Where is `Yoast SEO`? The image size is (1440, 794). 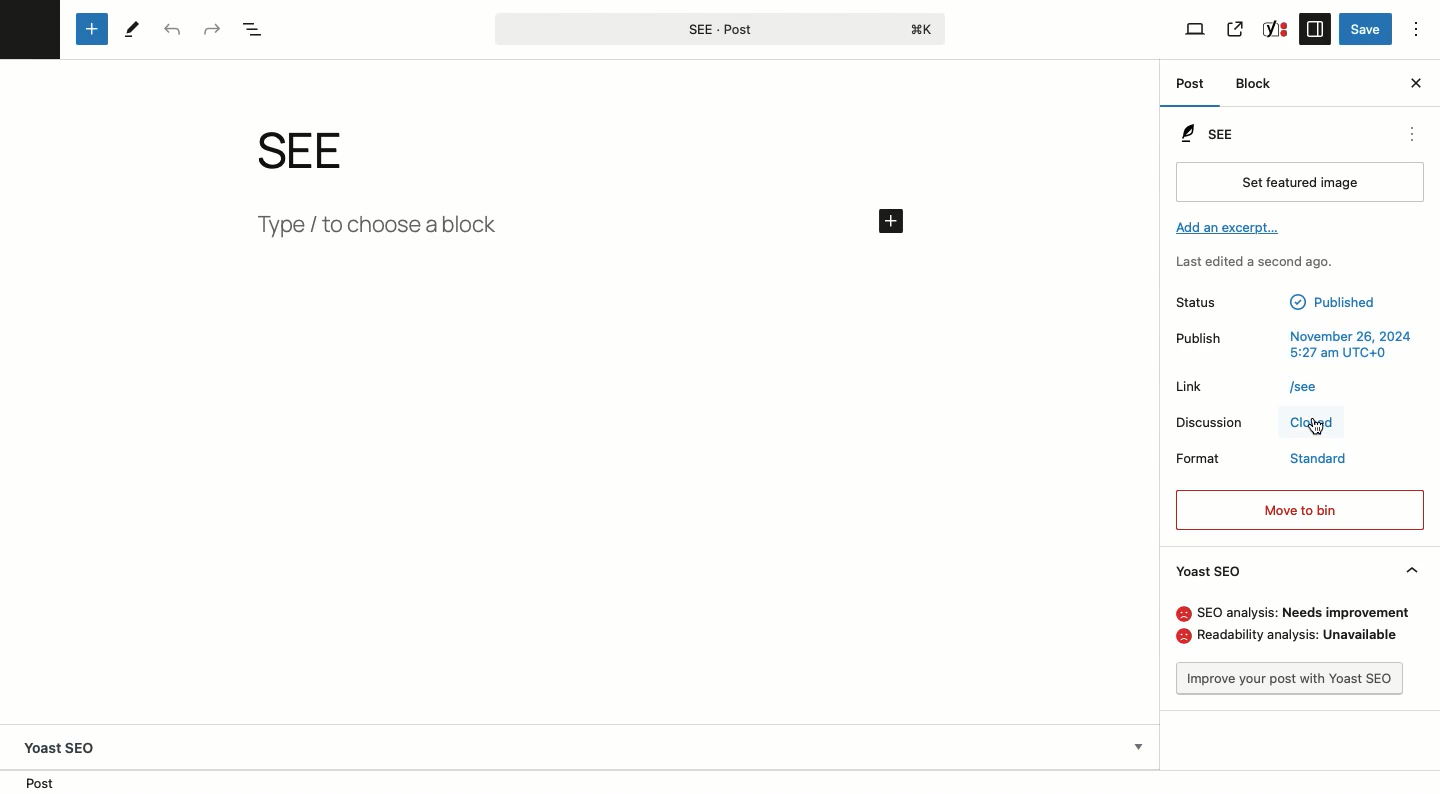 Yoast SEO is located at coordinates (67, 743).